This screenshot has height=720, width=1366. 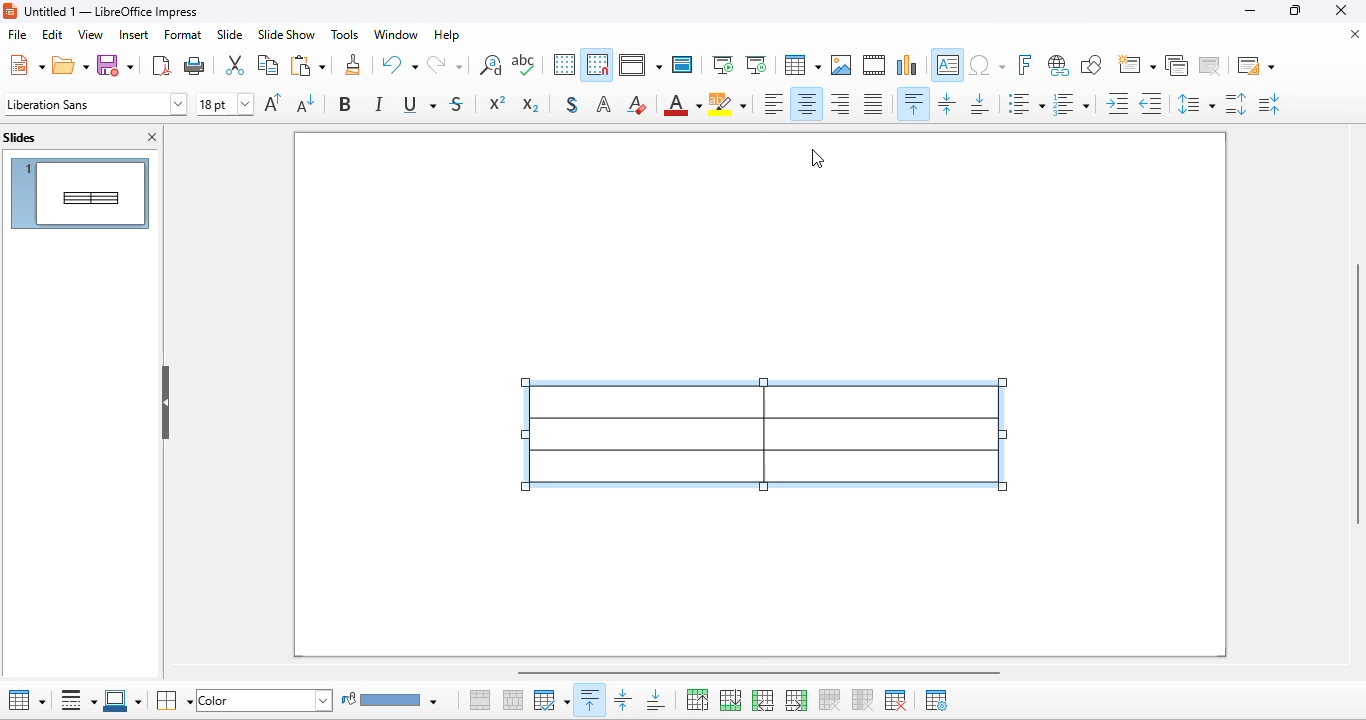 What do you see at coordinates (756, 65) in the screenshot?
I see `start from current slide` at bounding box center [756, 65].